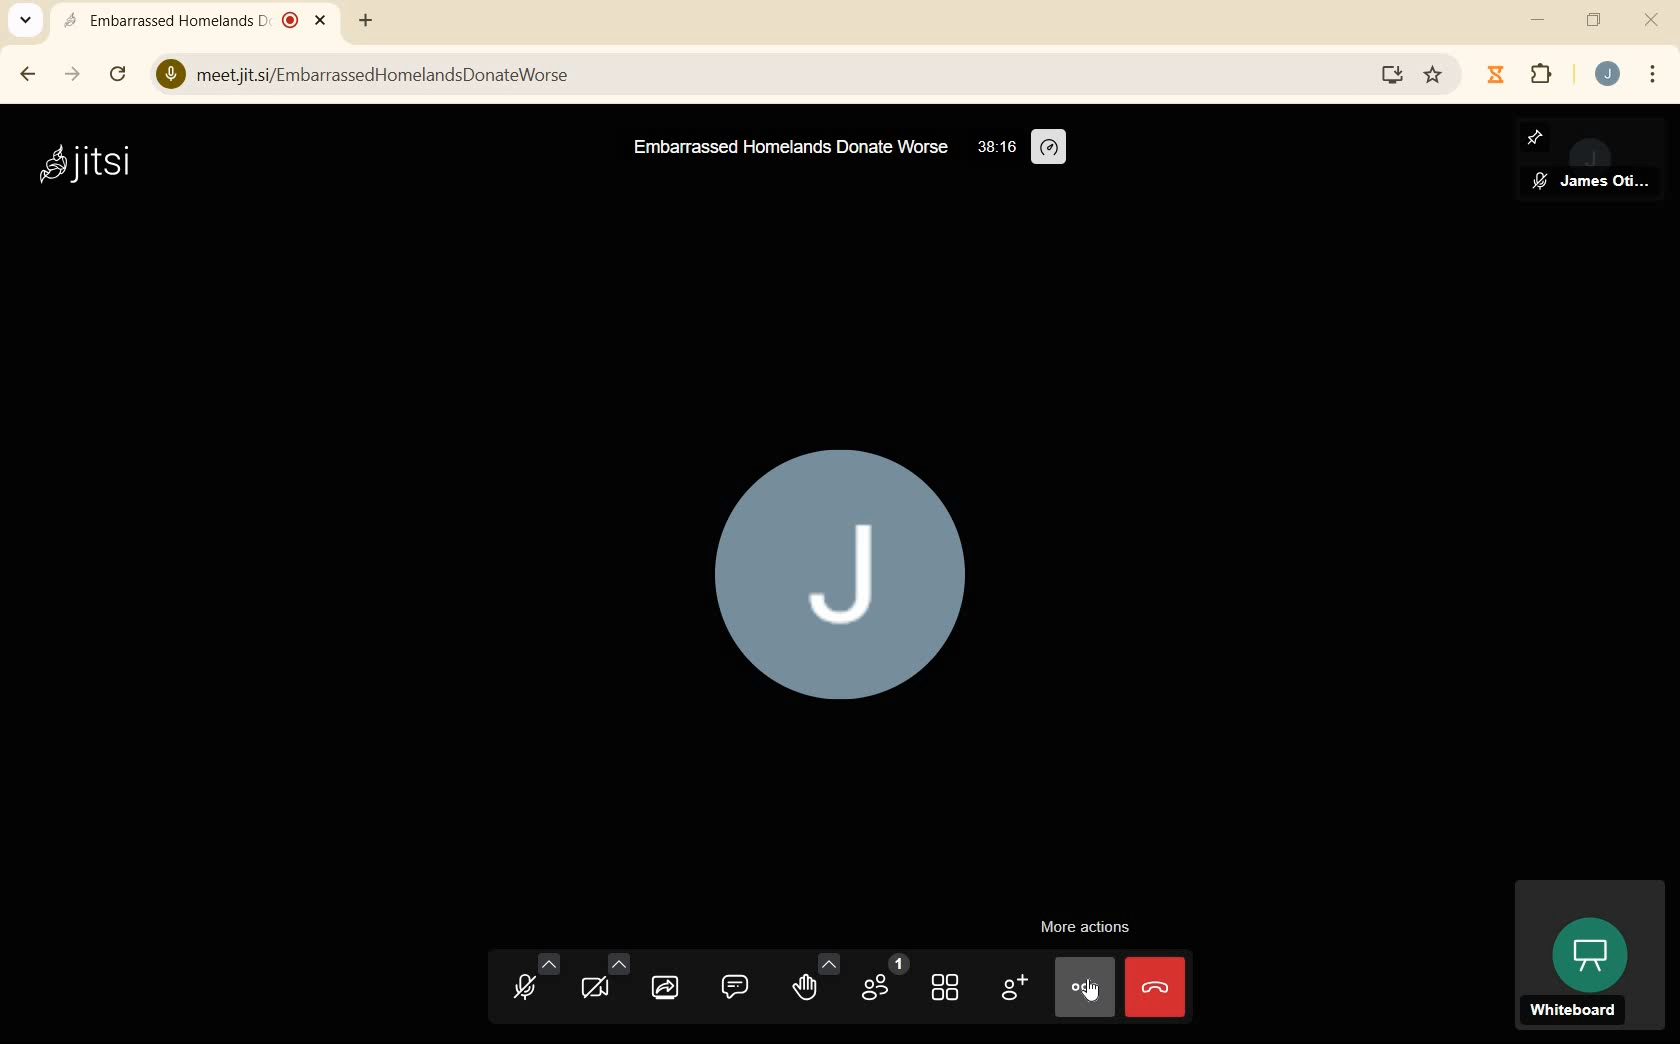  Describe the element at coordinates (24, 75) in the screenshot. I see `back` at that location.